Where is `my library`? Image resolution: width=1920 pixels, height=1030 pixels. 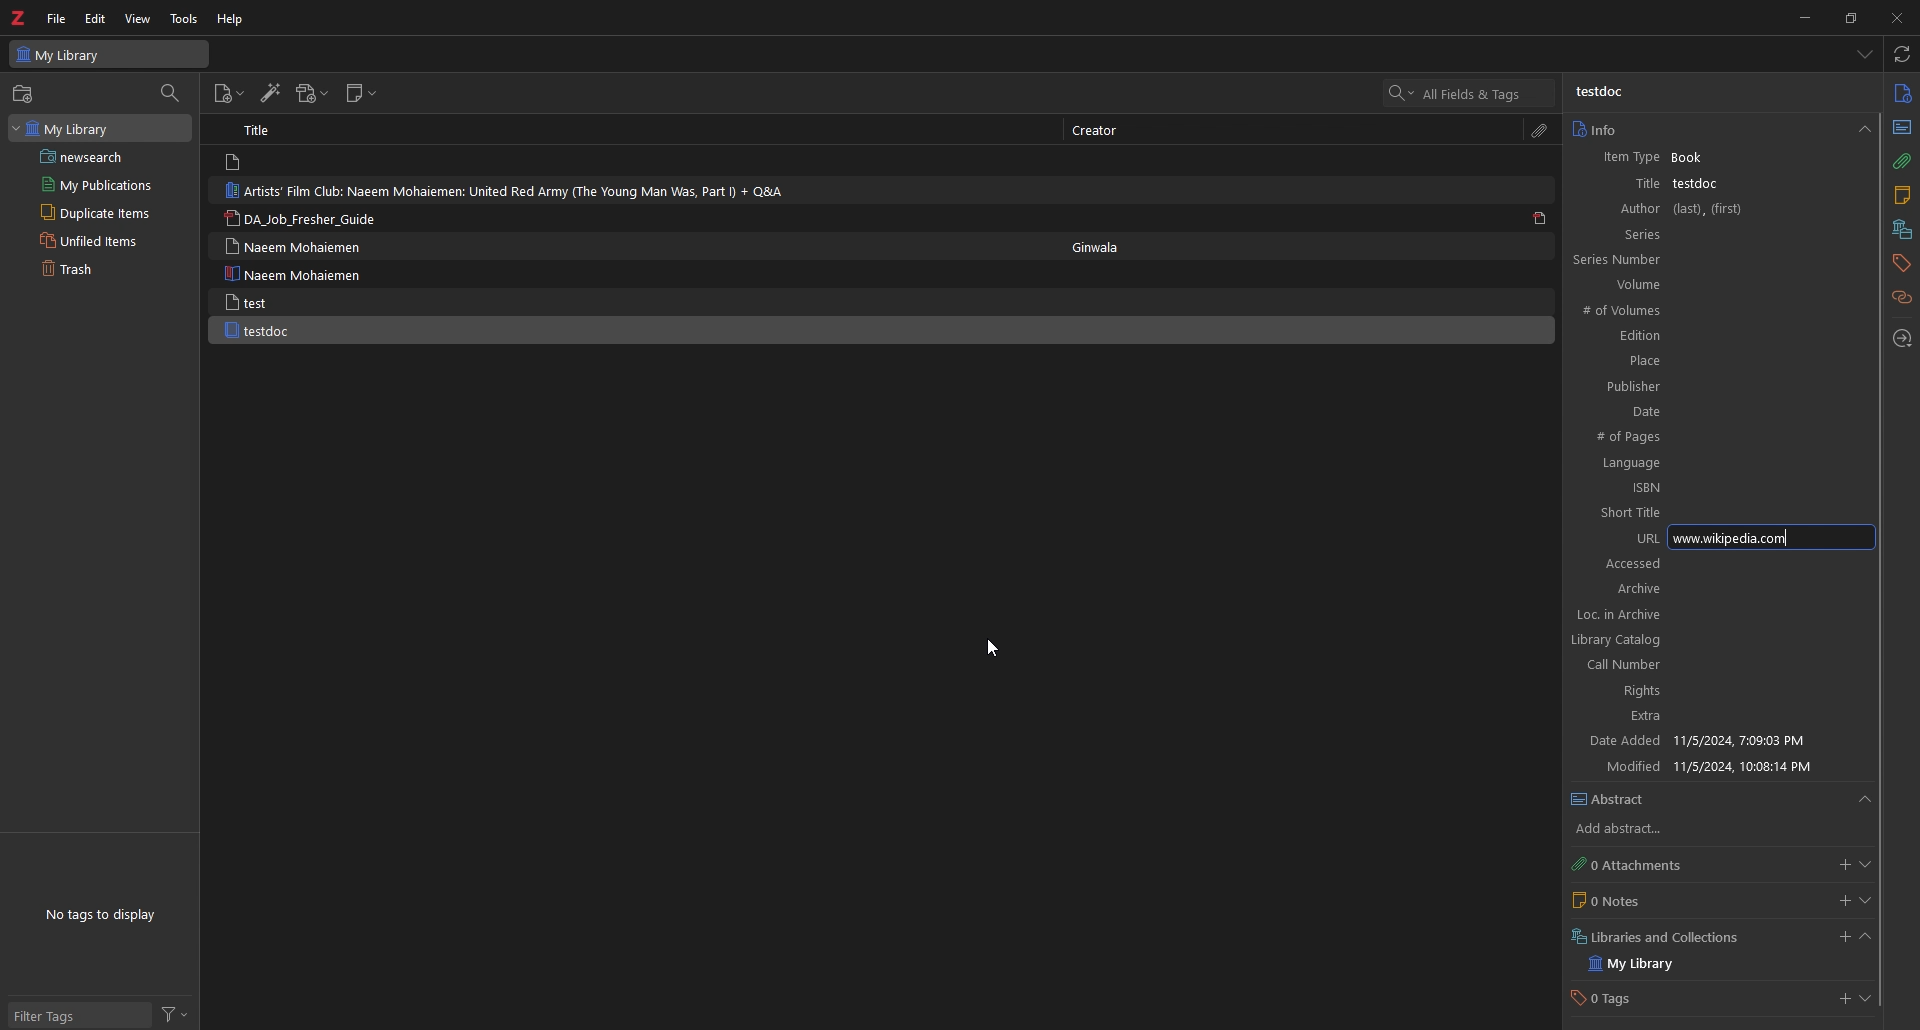
my library is located at coordinates (100, 128).